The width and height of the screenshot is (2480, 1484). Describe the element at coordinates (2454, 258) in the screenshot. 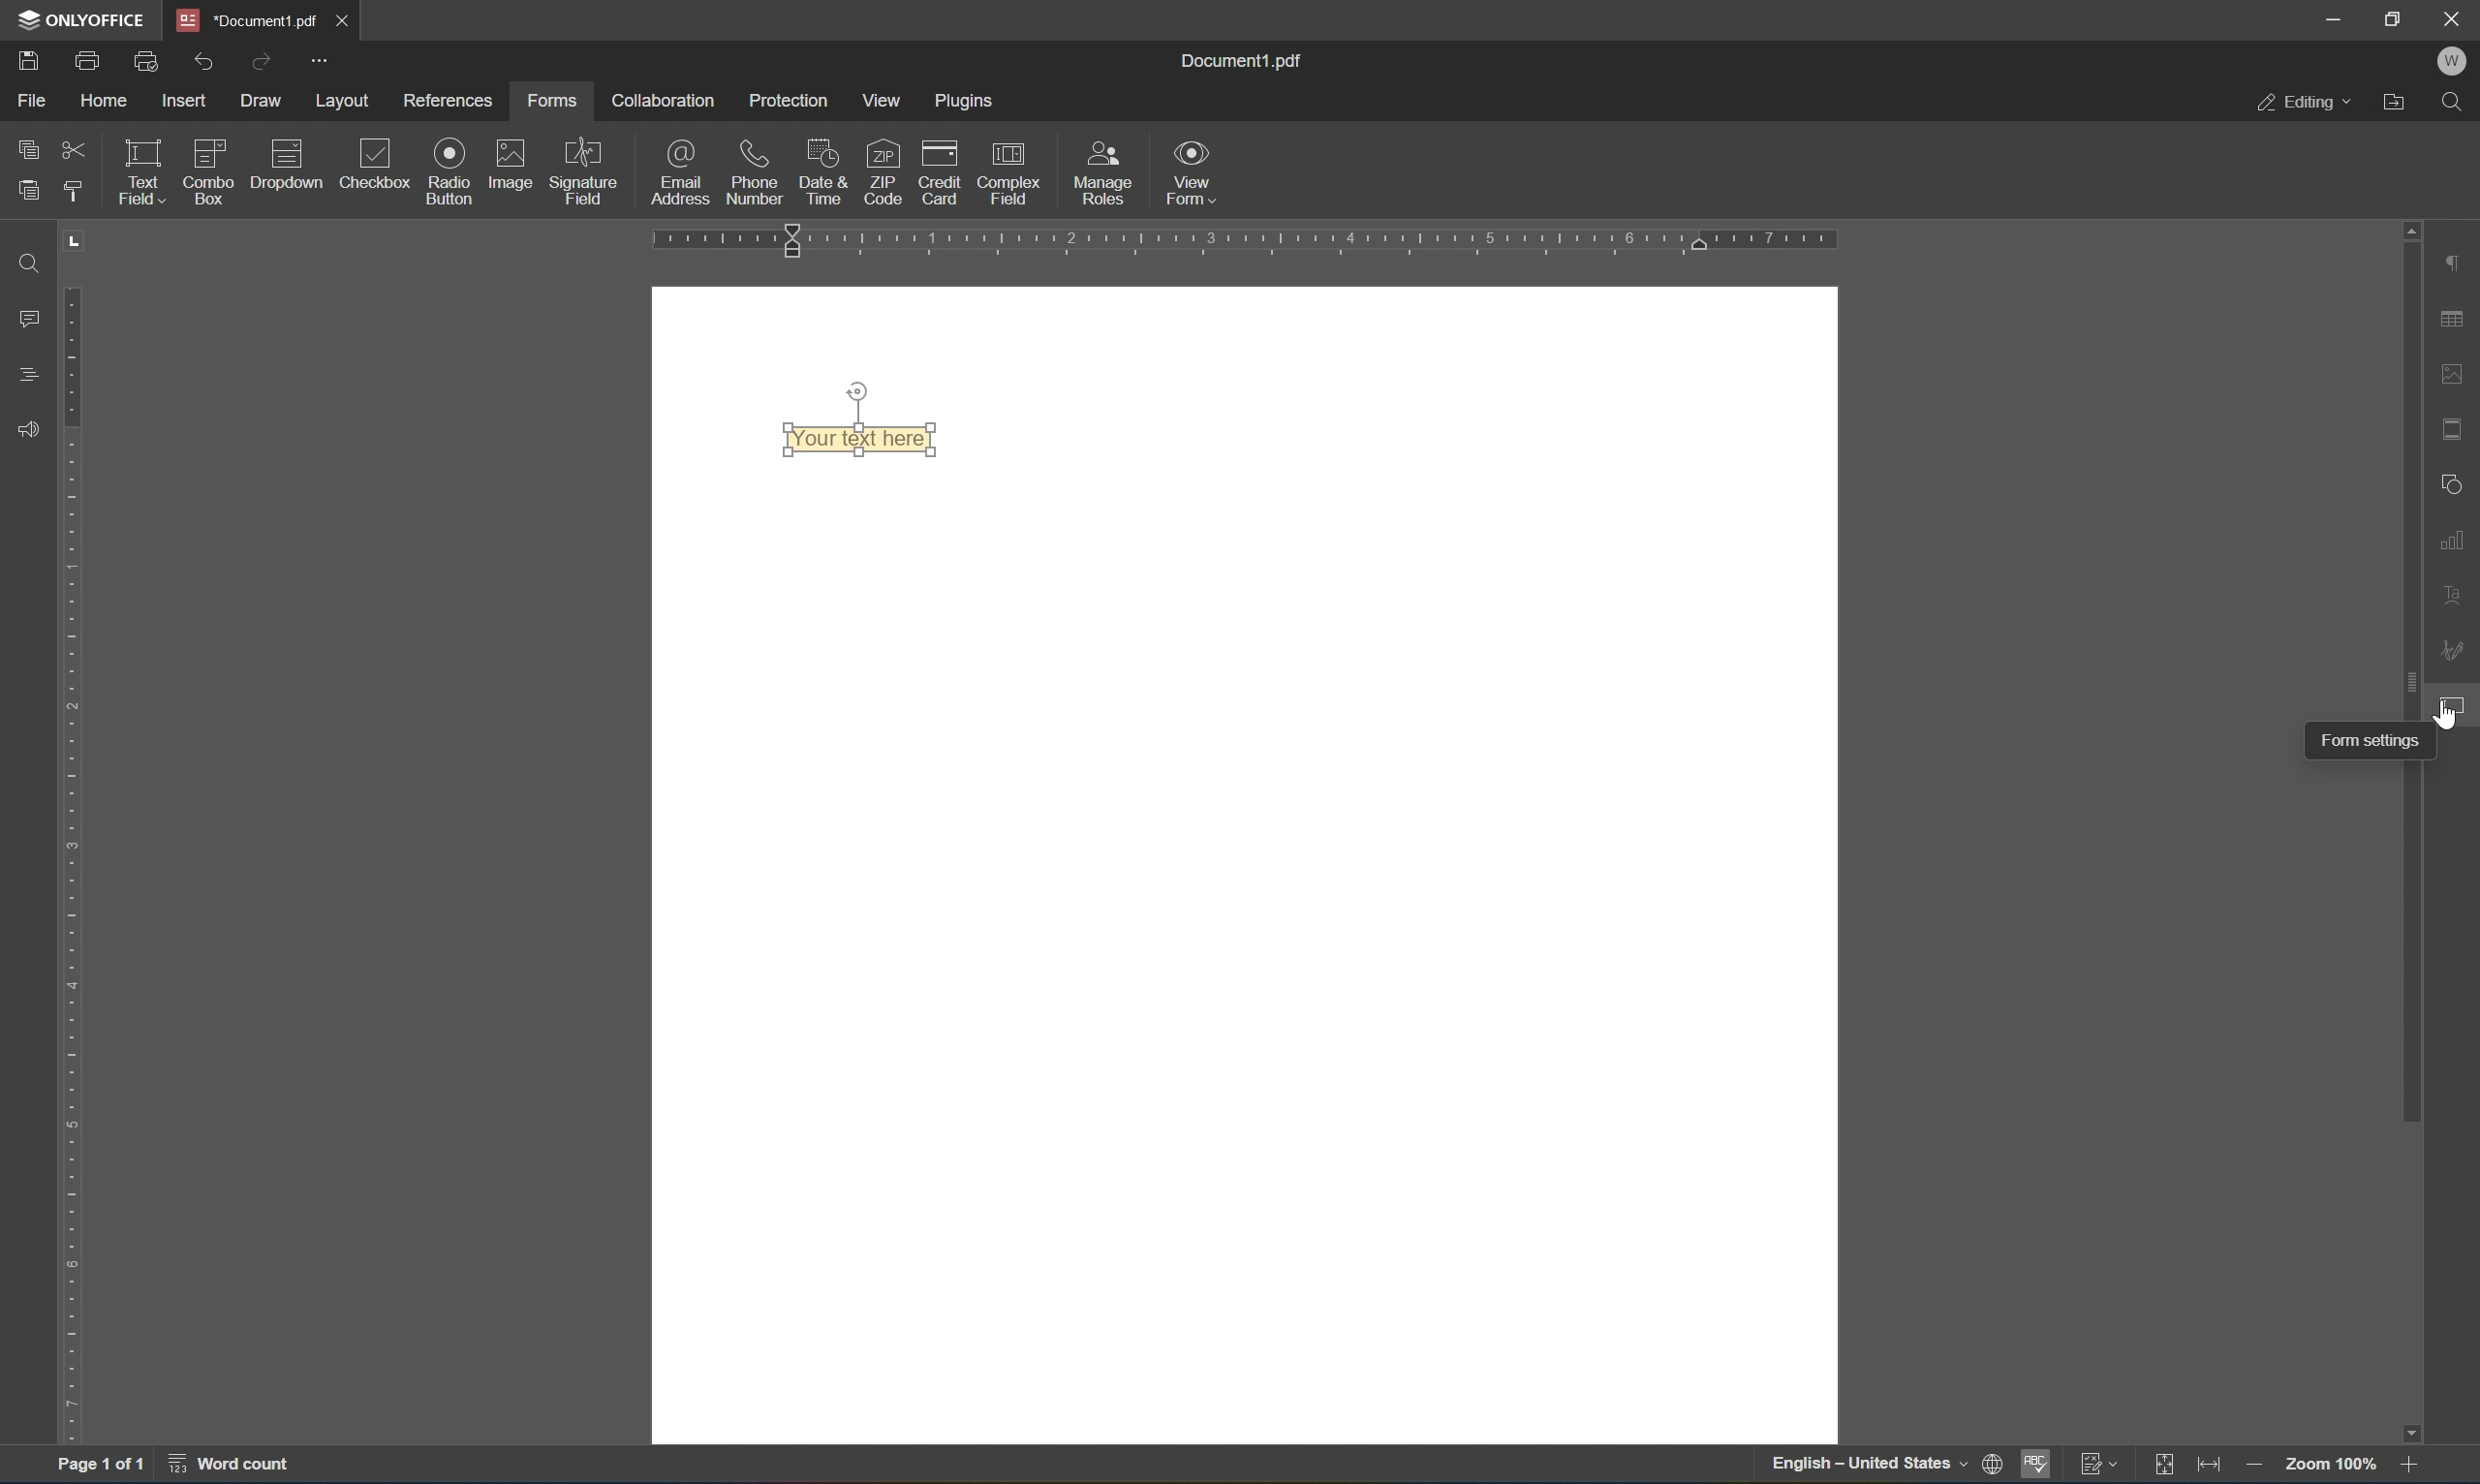

I see `paragraph settings` at that location.